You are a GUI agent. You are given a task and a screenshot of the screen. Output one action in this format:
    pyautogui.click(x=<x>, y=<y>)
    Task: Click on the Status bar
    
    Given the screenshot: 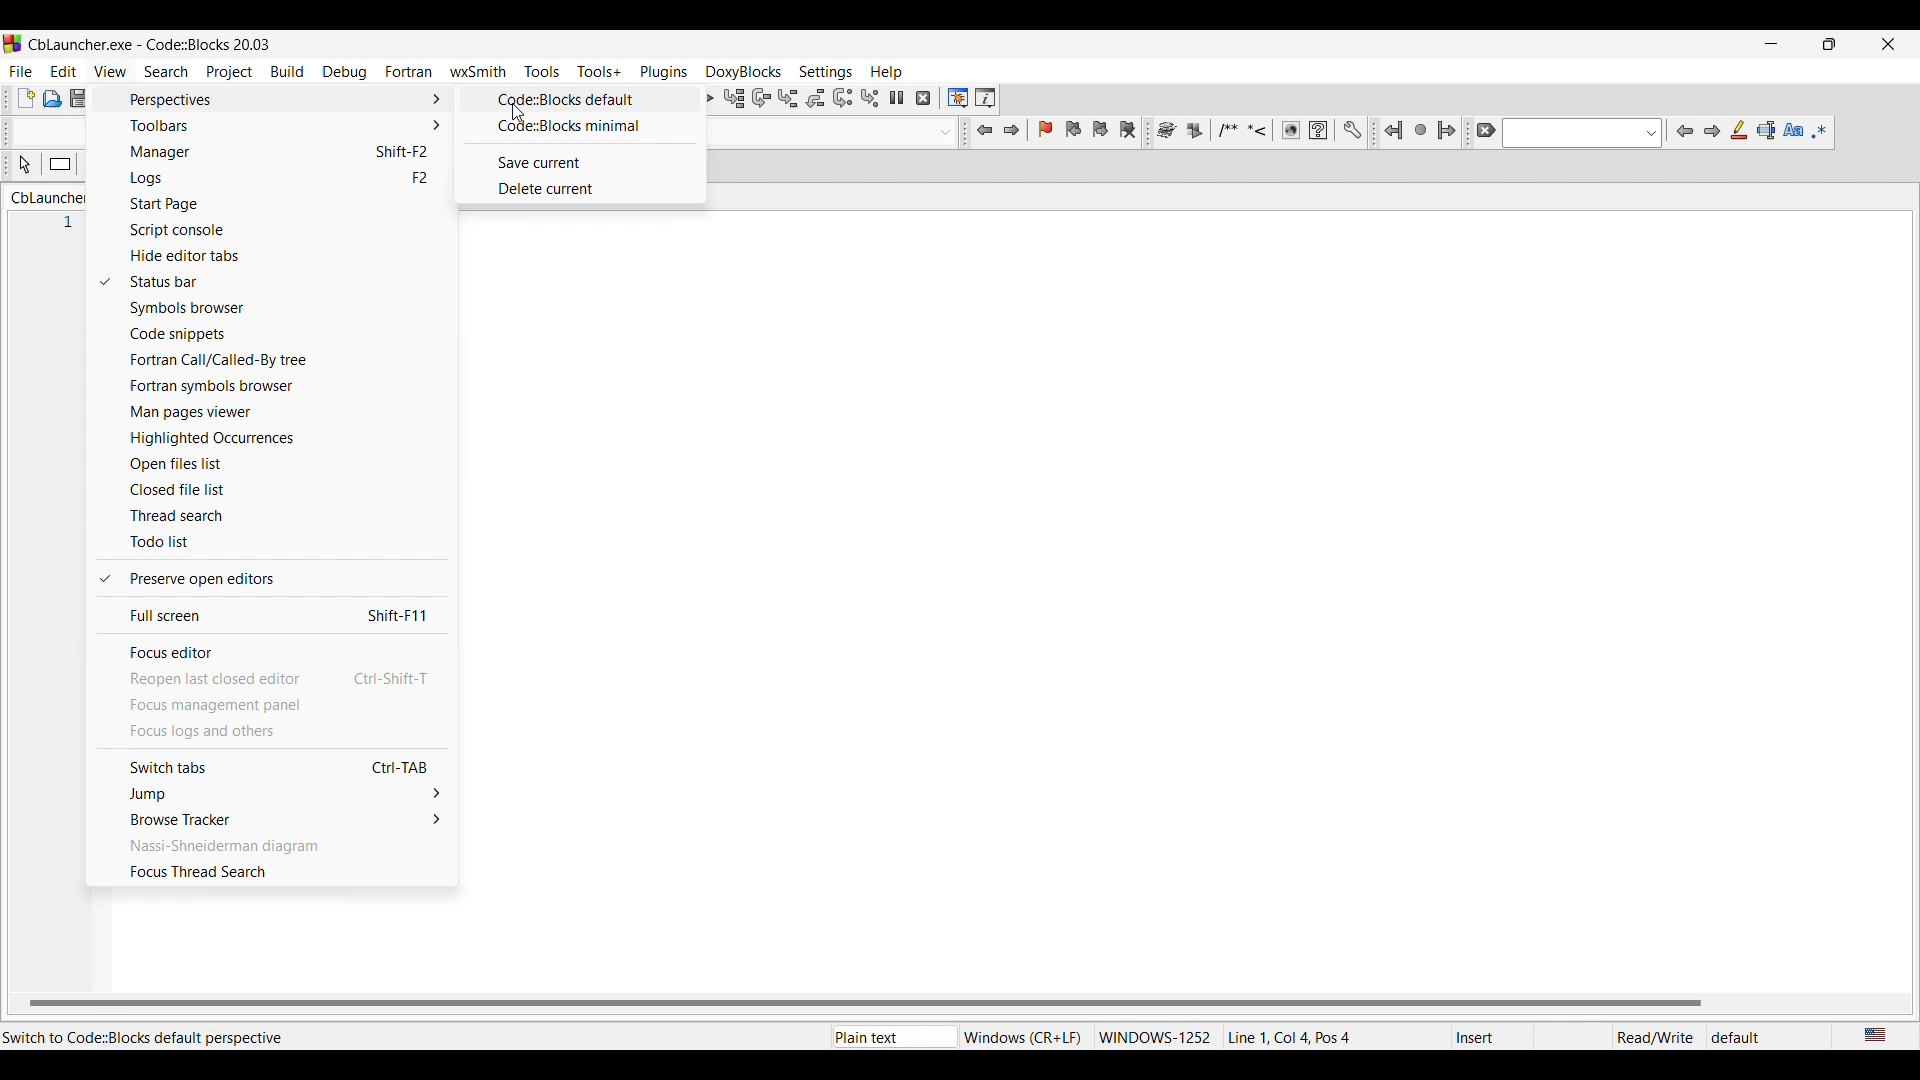 What is the action you would take?
    pyautogui.click(x=288, y=282)
    